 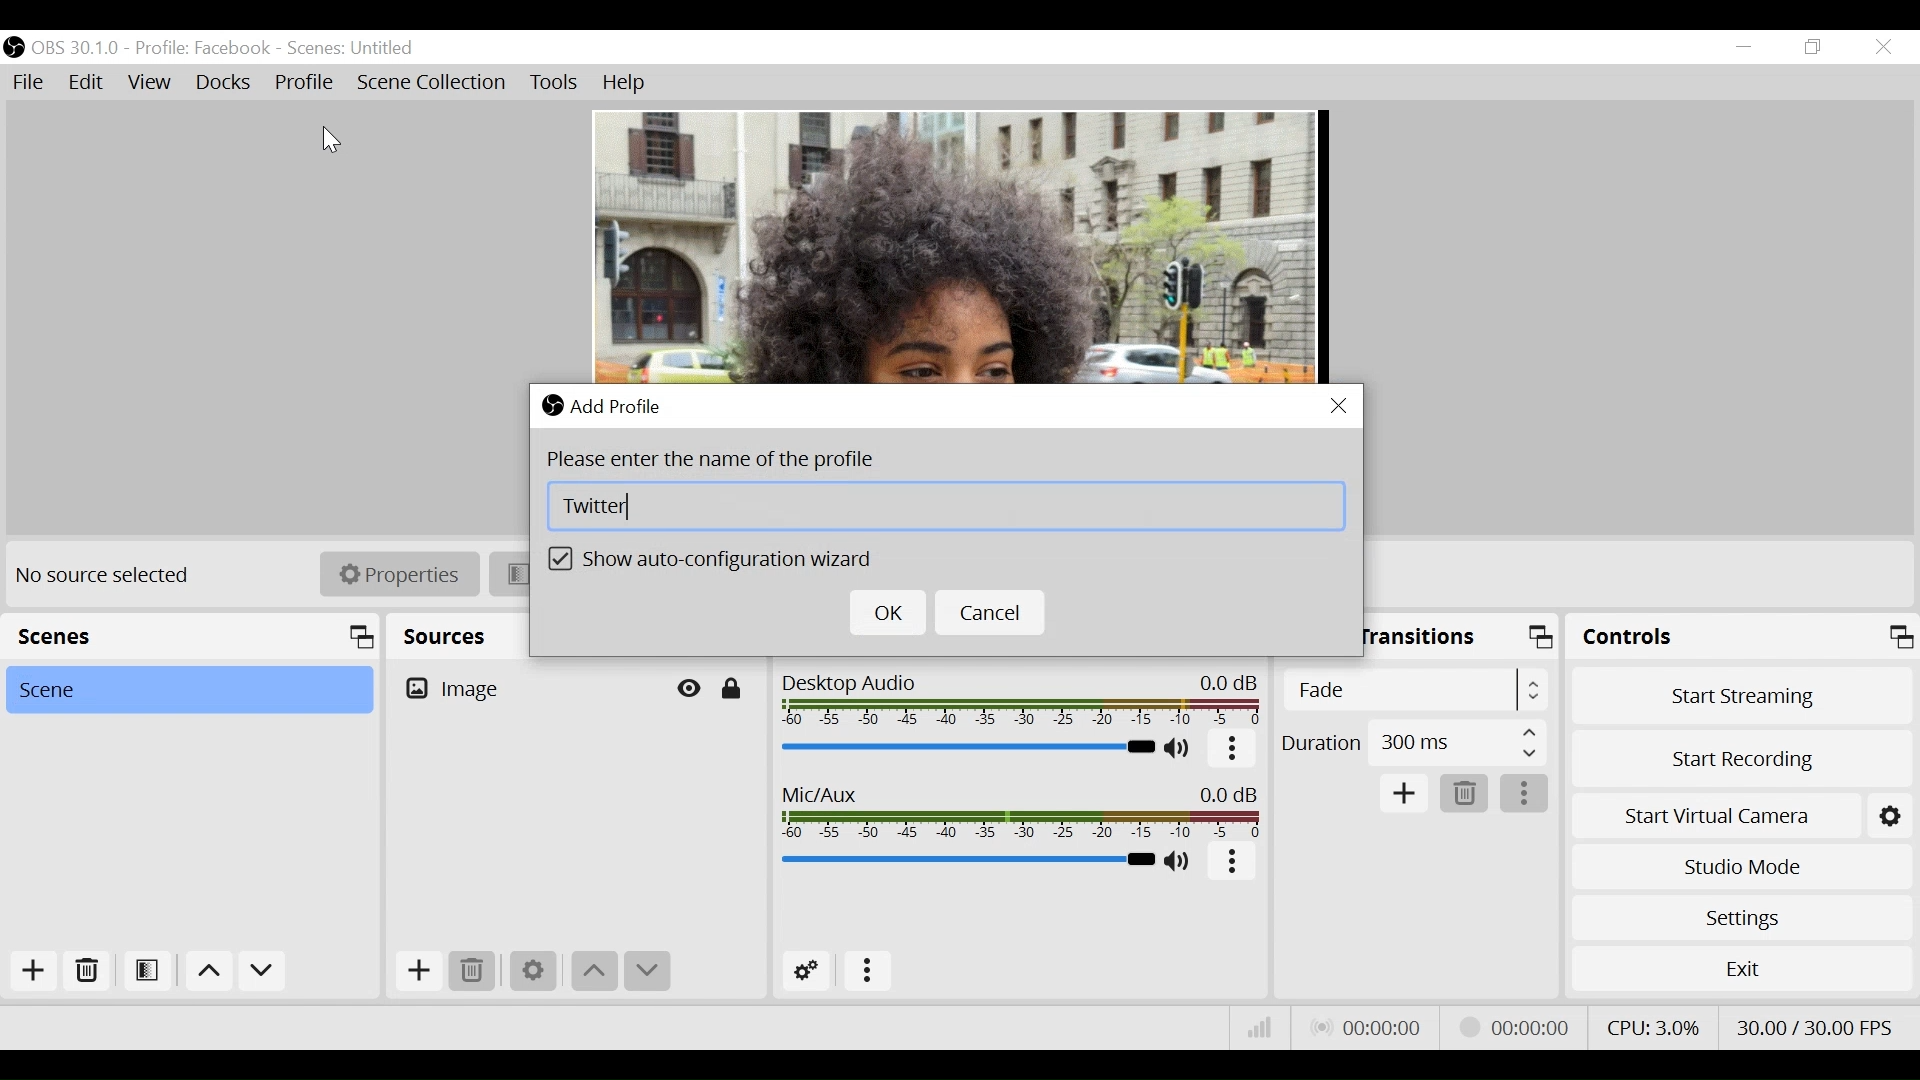 I want to click on Select Duration, so click(x=1414, y=741).